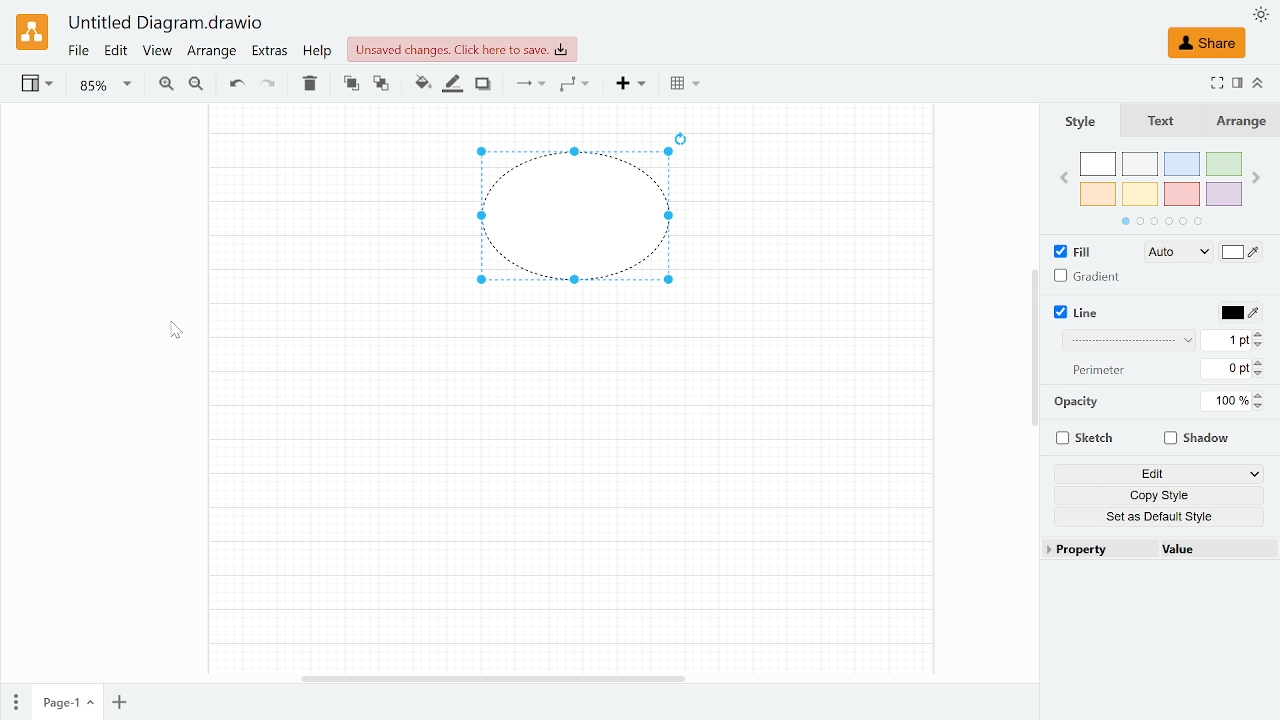 This screenshot has width=1280, height=720. I want to click on Arrange, so click(1243, 122).